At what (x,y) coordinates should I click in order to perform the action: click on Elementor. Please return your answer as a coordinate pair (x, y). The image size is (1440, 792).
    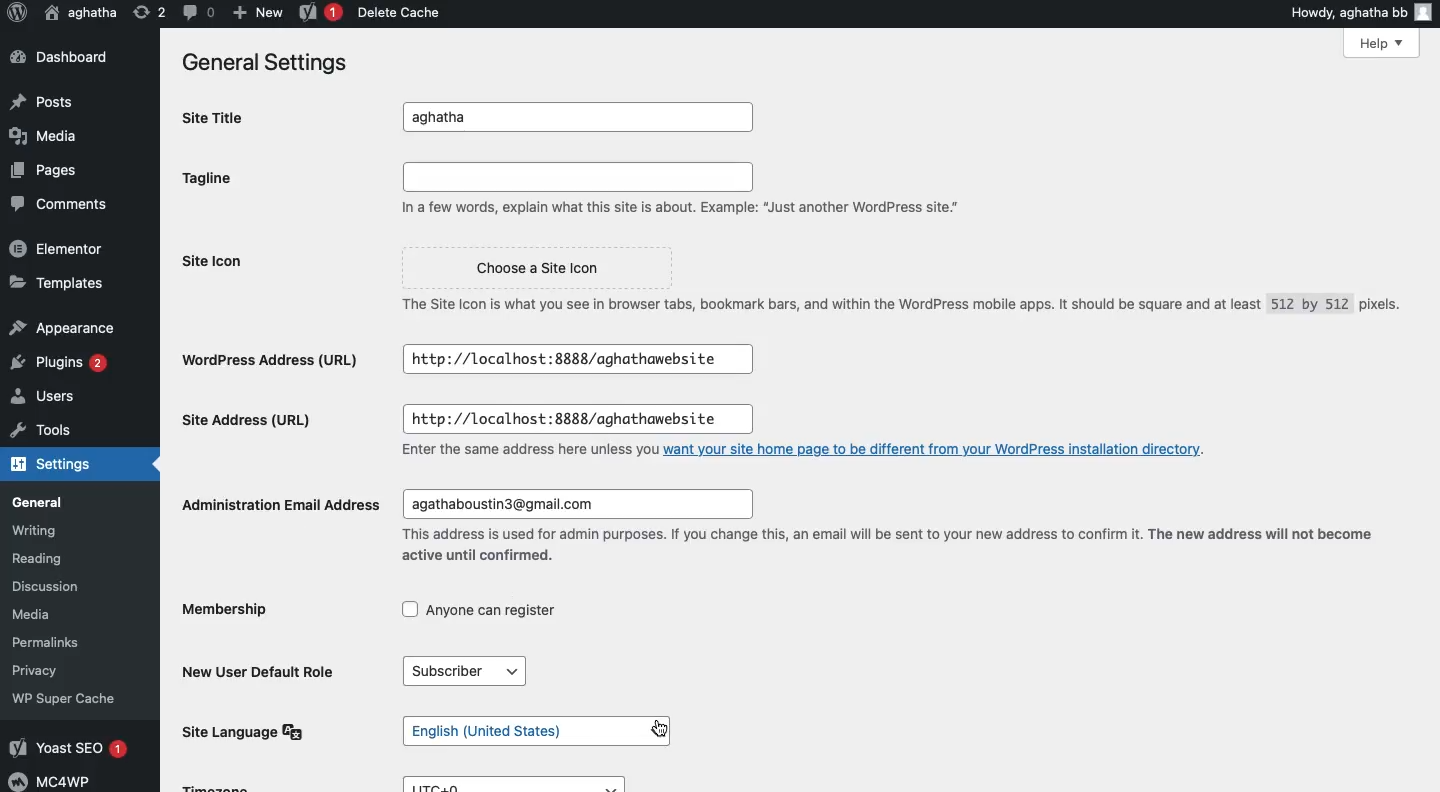
    Looking at the image, I should click on (57, 248).